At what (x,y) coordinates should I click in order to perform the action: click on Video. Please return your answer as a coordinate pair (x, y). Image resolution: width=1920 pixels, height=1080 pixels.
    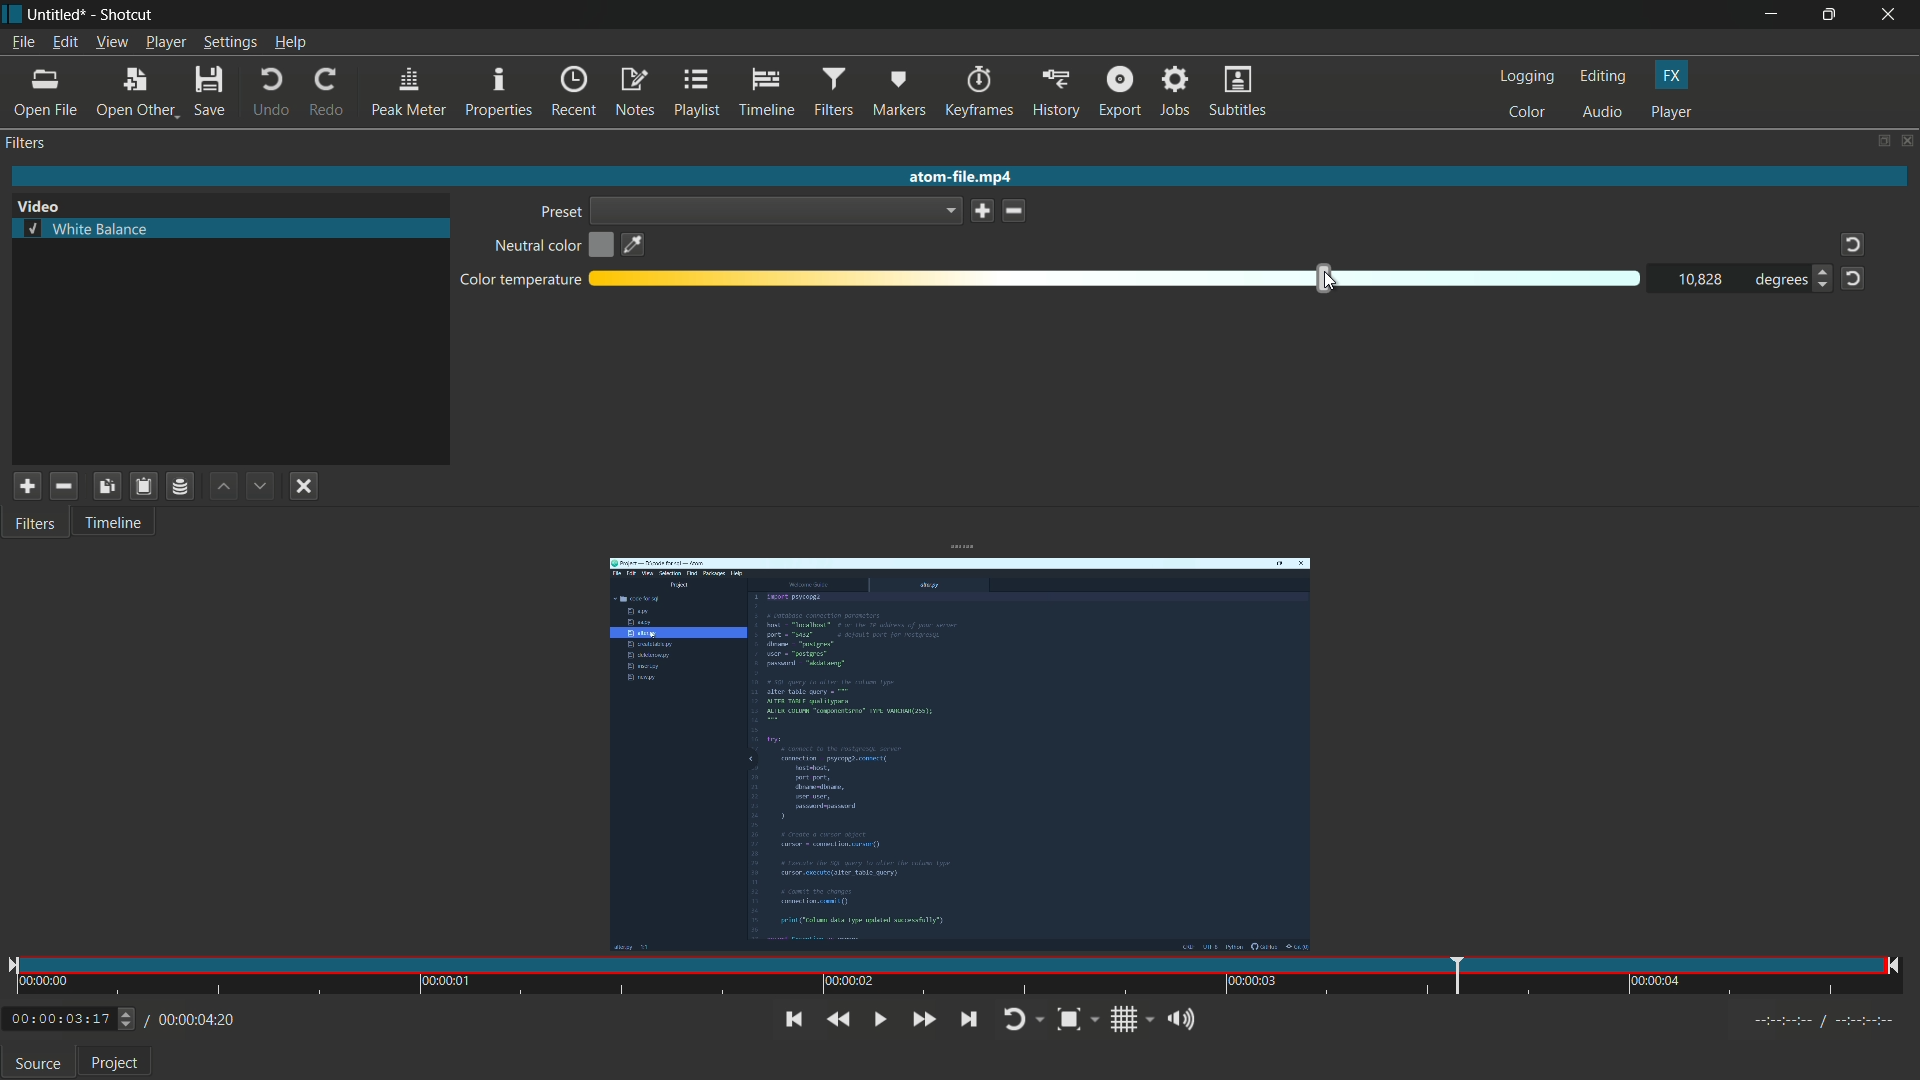
    Looking at the image, I should click on (44, 203).